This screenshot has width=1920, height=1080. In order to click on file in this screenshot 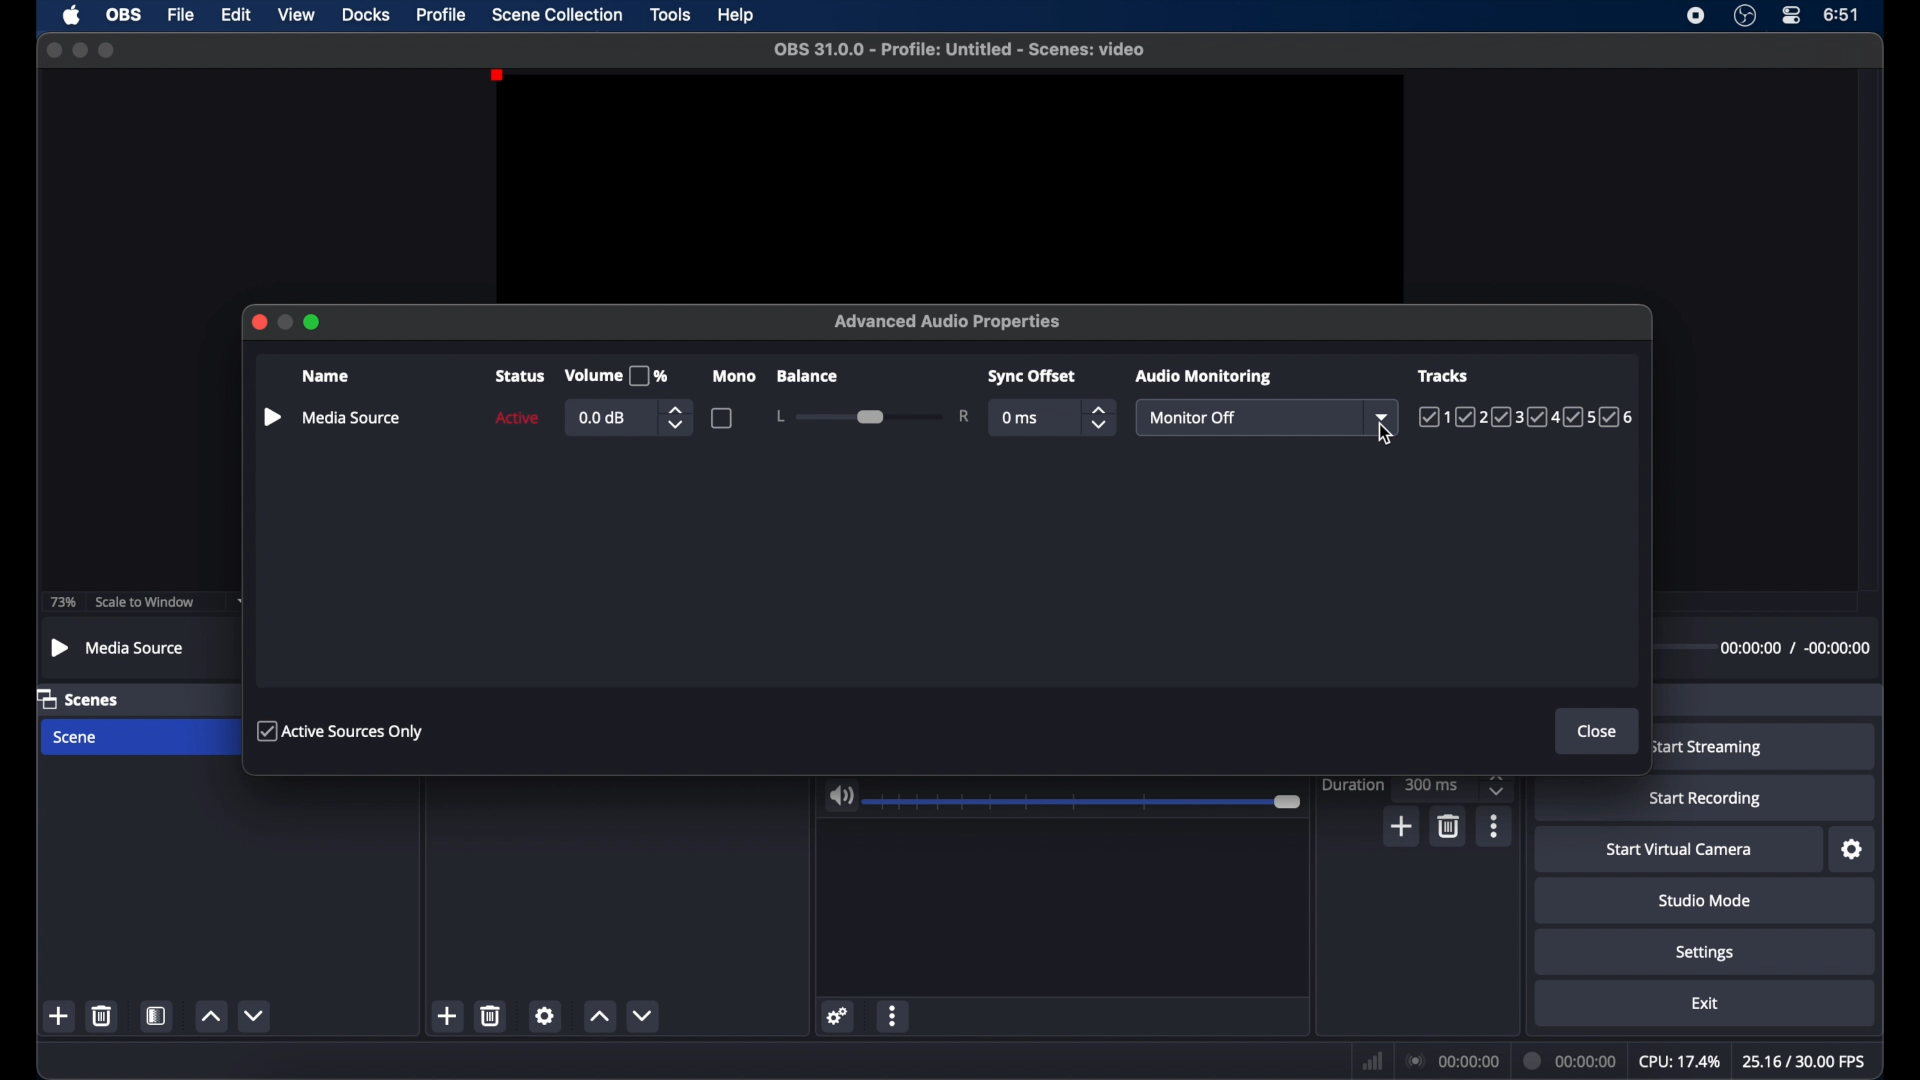, I will do `click(181, 15)`.